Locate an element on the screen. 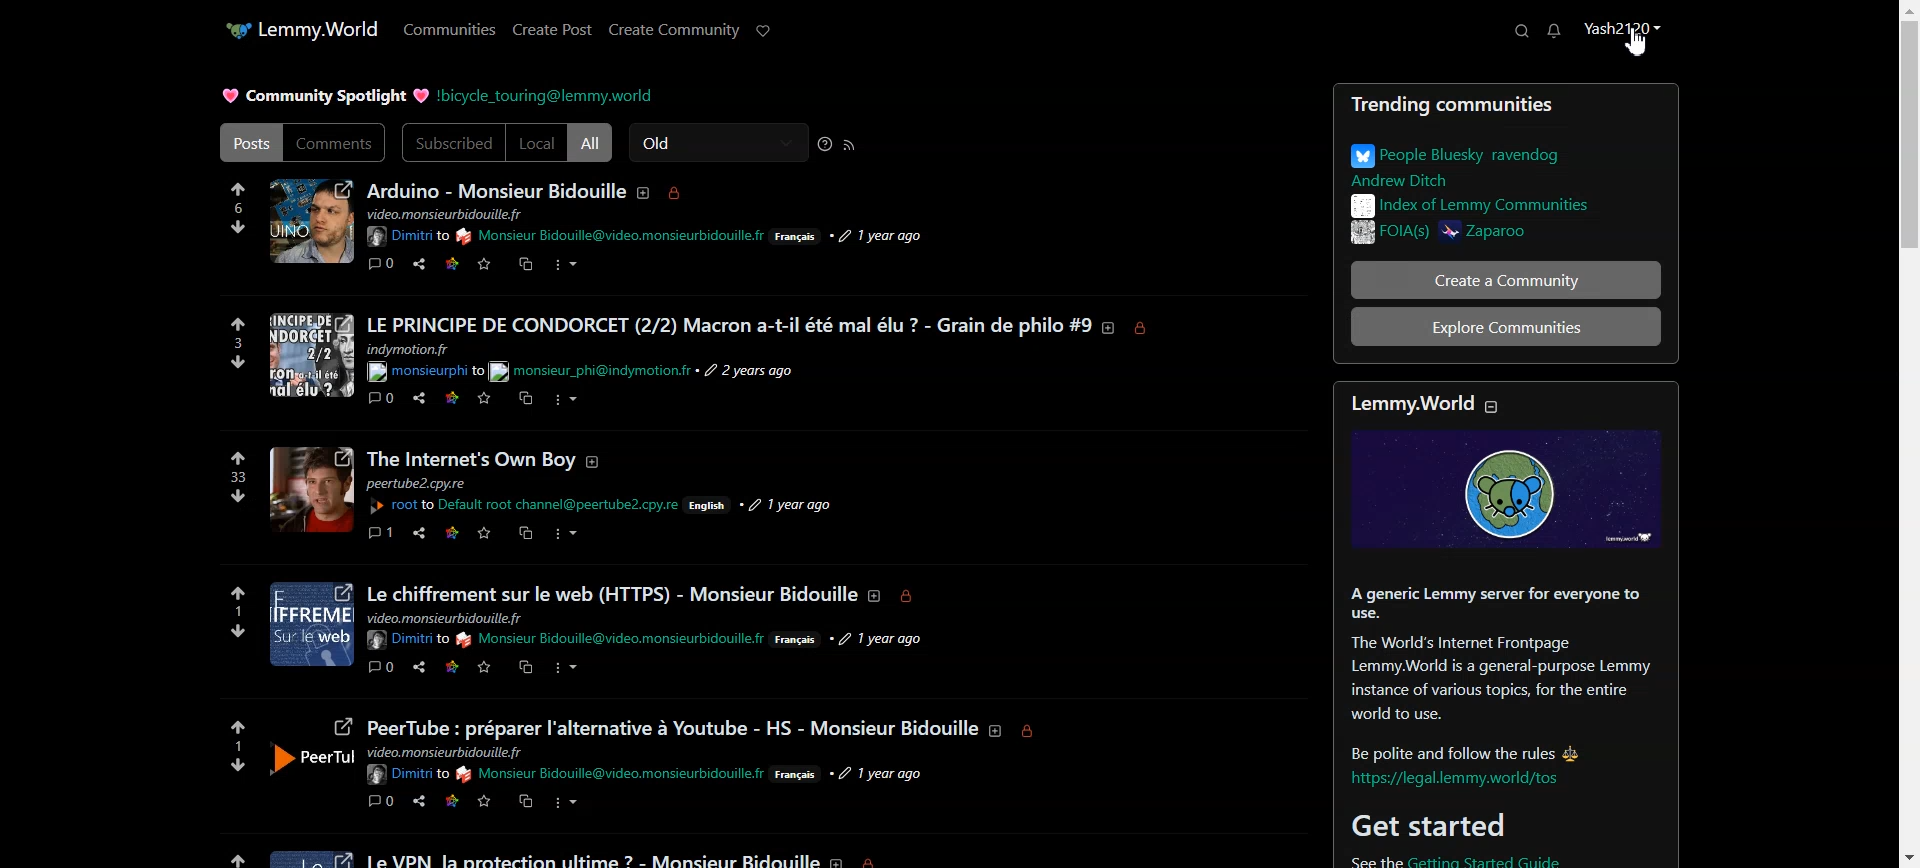  upvotes is located at coordinates (234, 589).